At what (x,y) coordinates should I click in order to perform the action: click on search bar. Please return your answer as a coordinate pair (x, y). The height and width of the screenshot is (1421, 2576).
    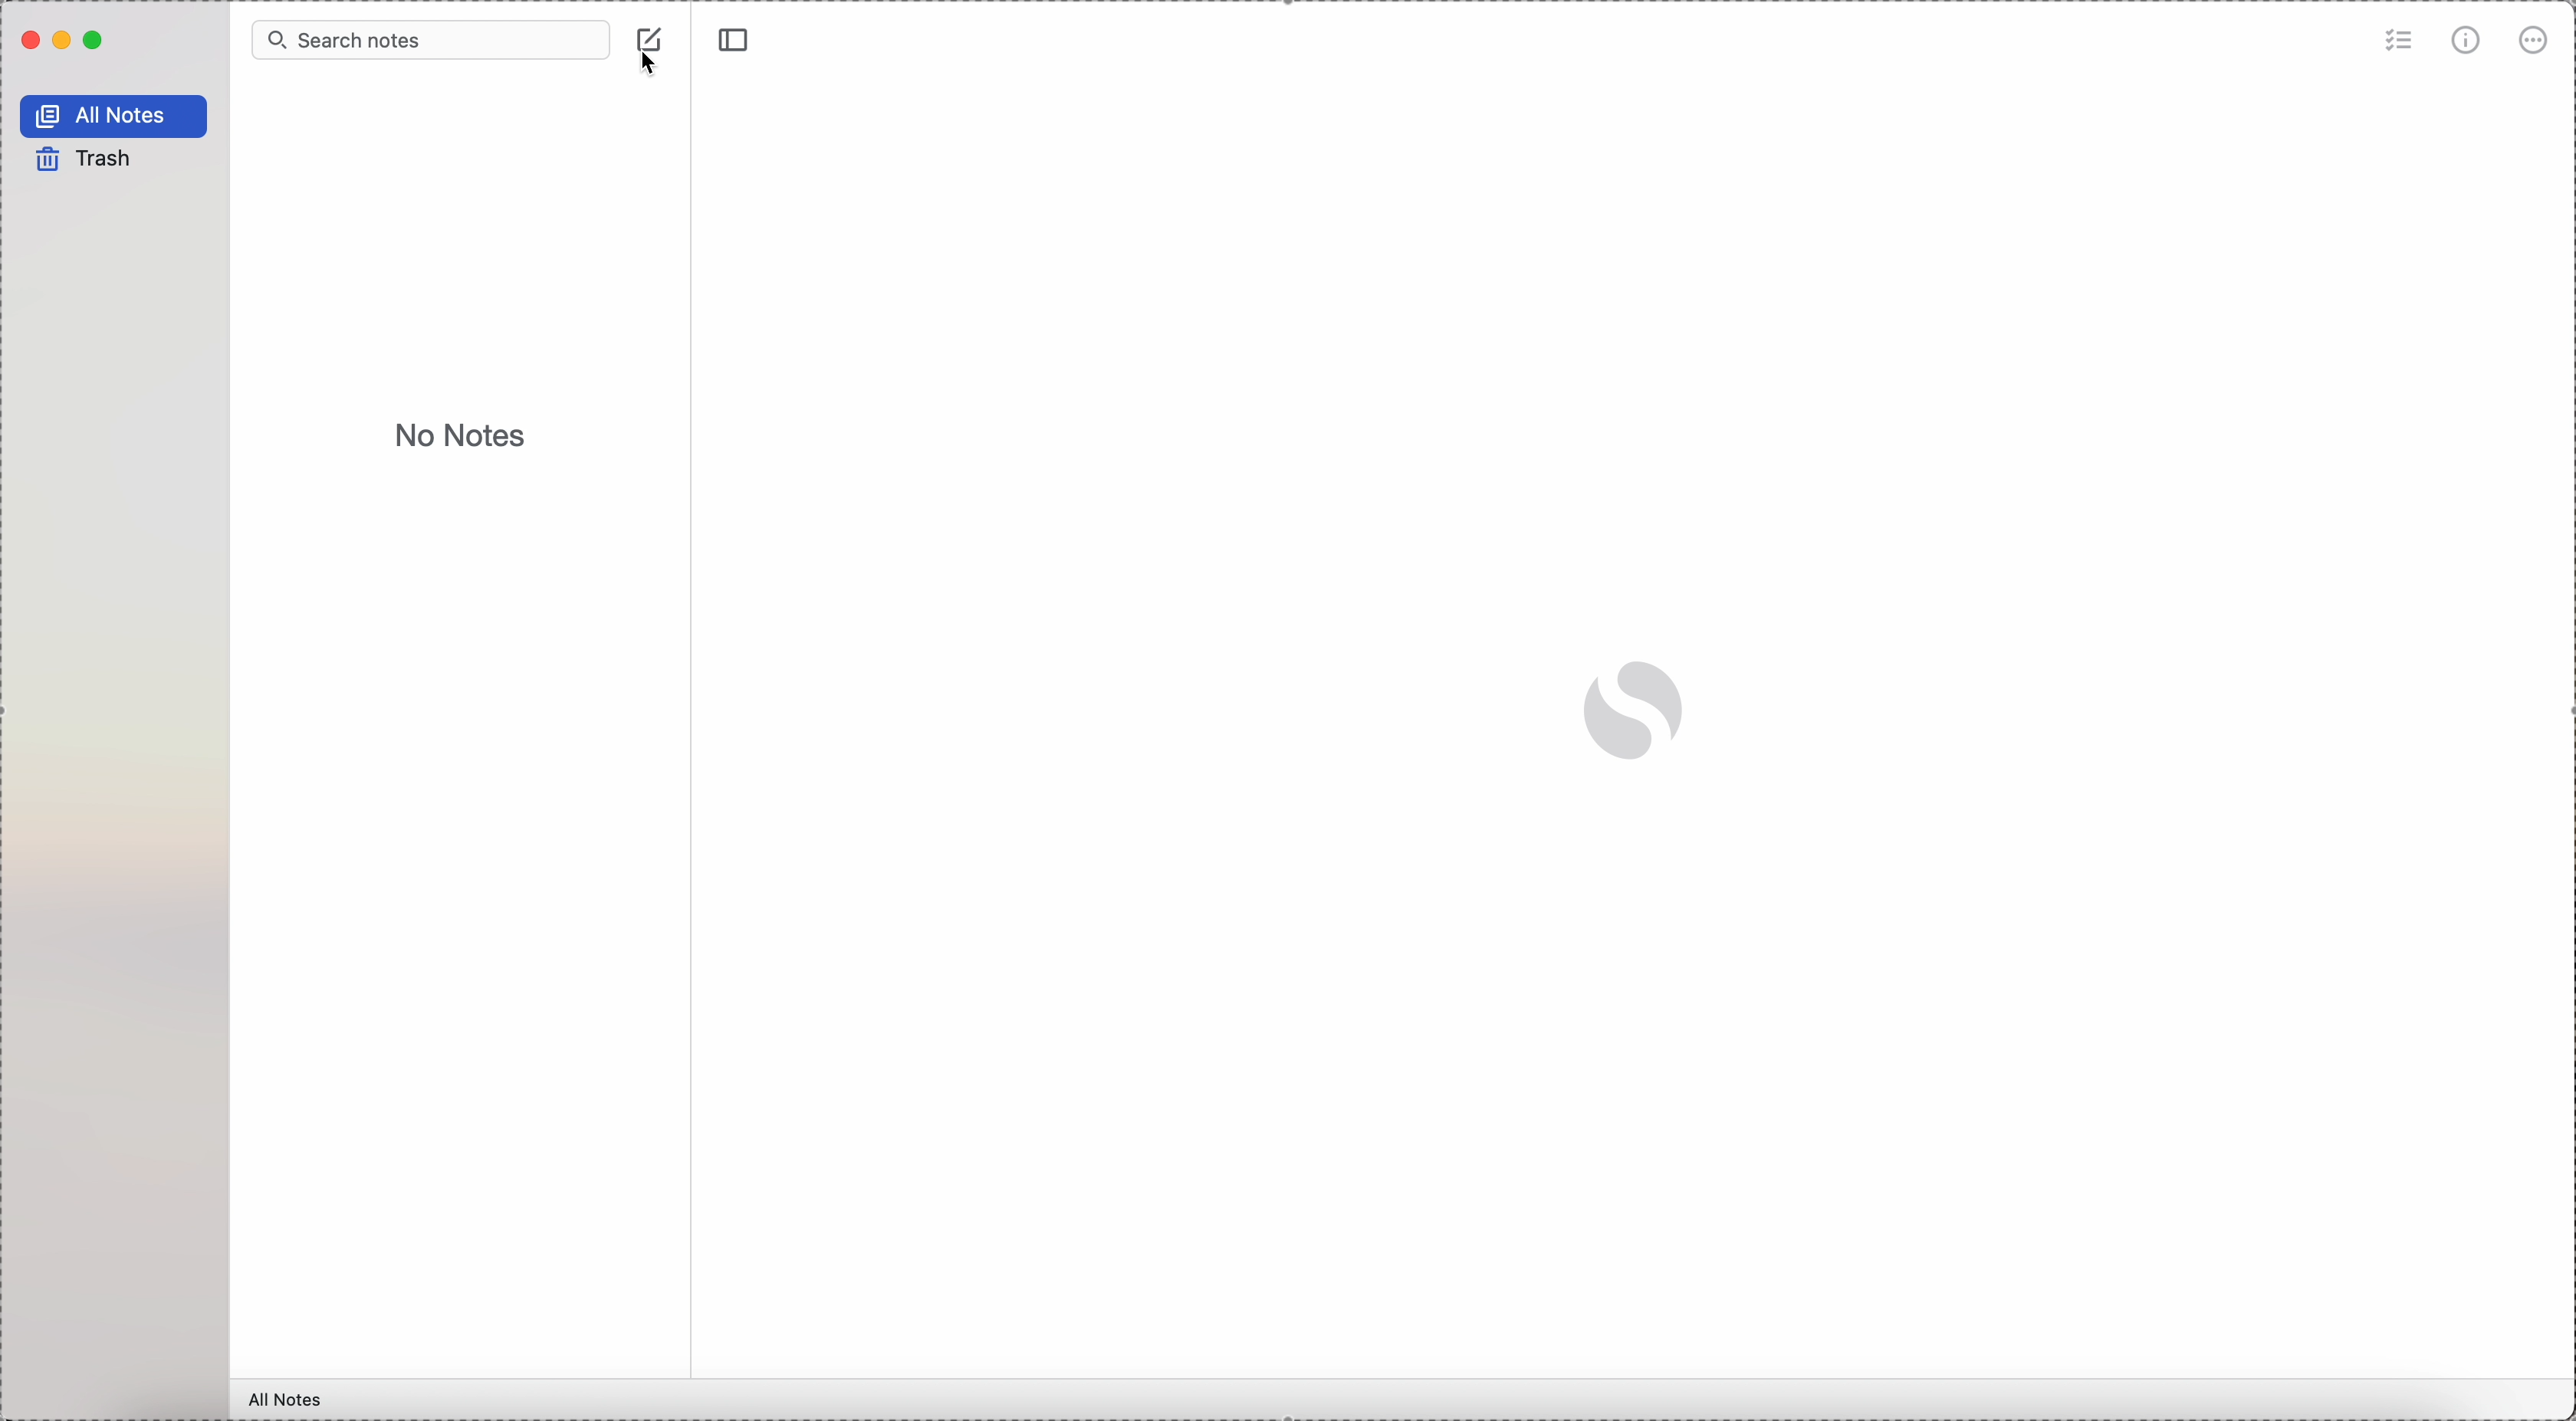
    Looking at the image, I should click on (428, 41).